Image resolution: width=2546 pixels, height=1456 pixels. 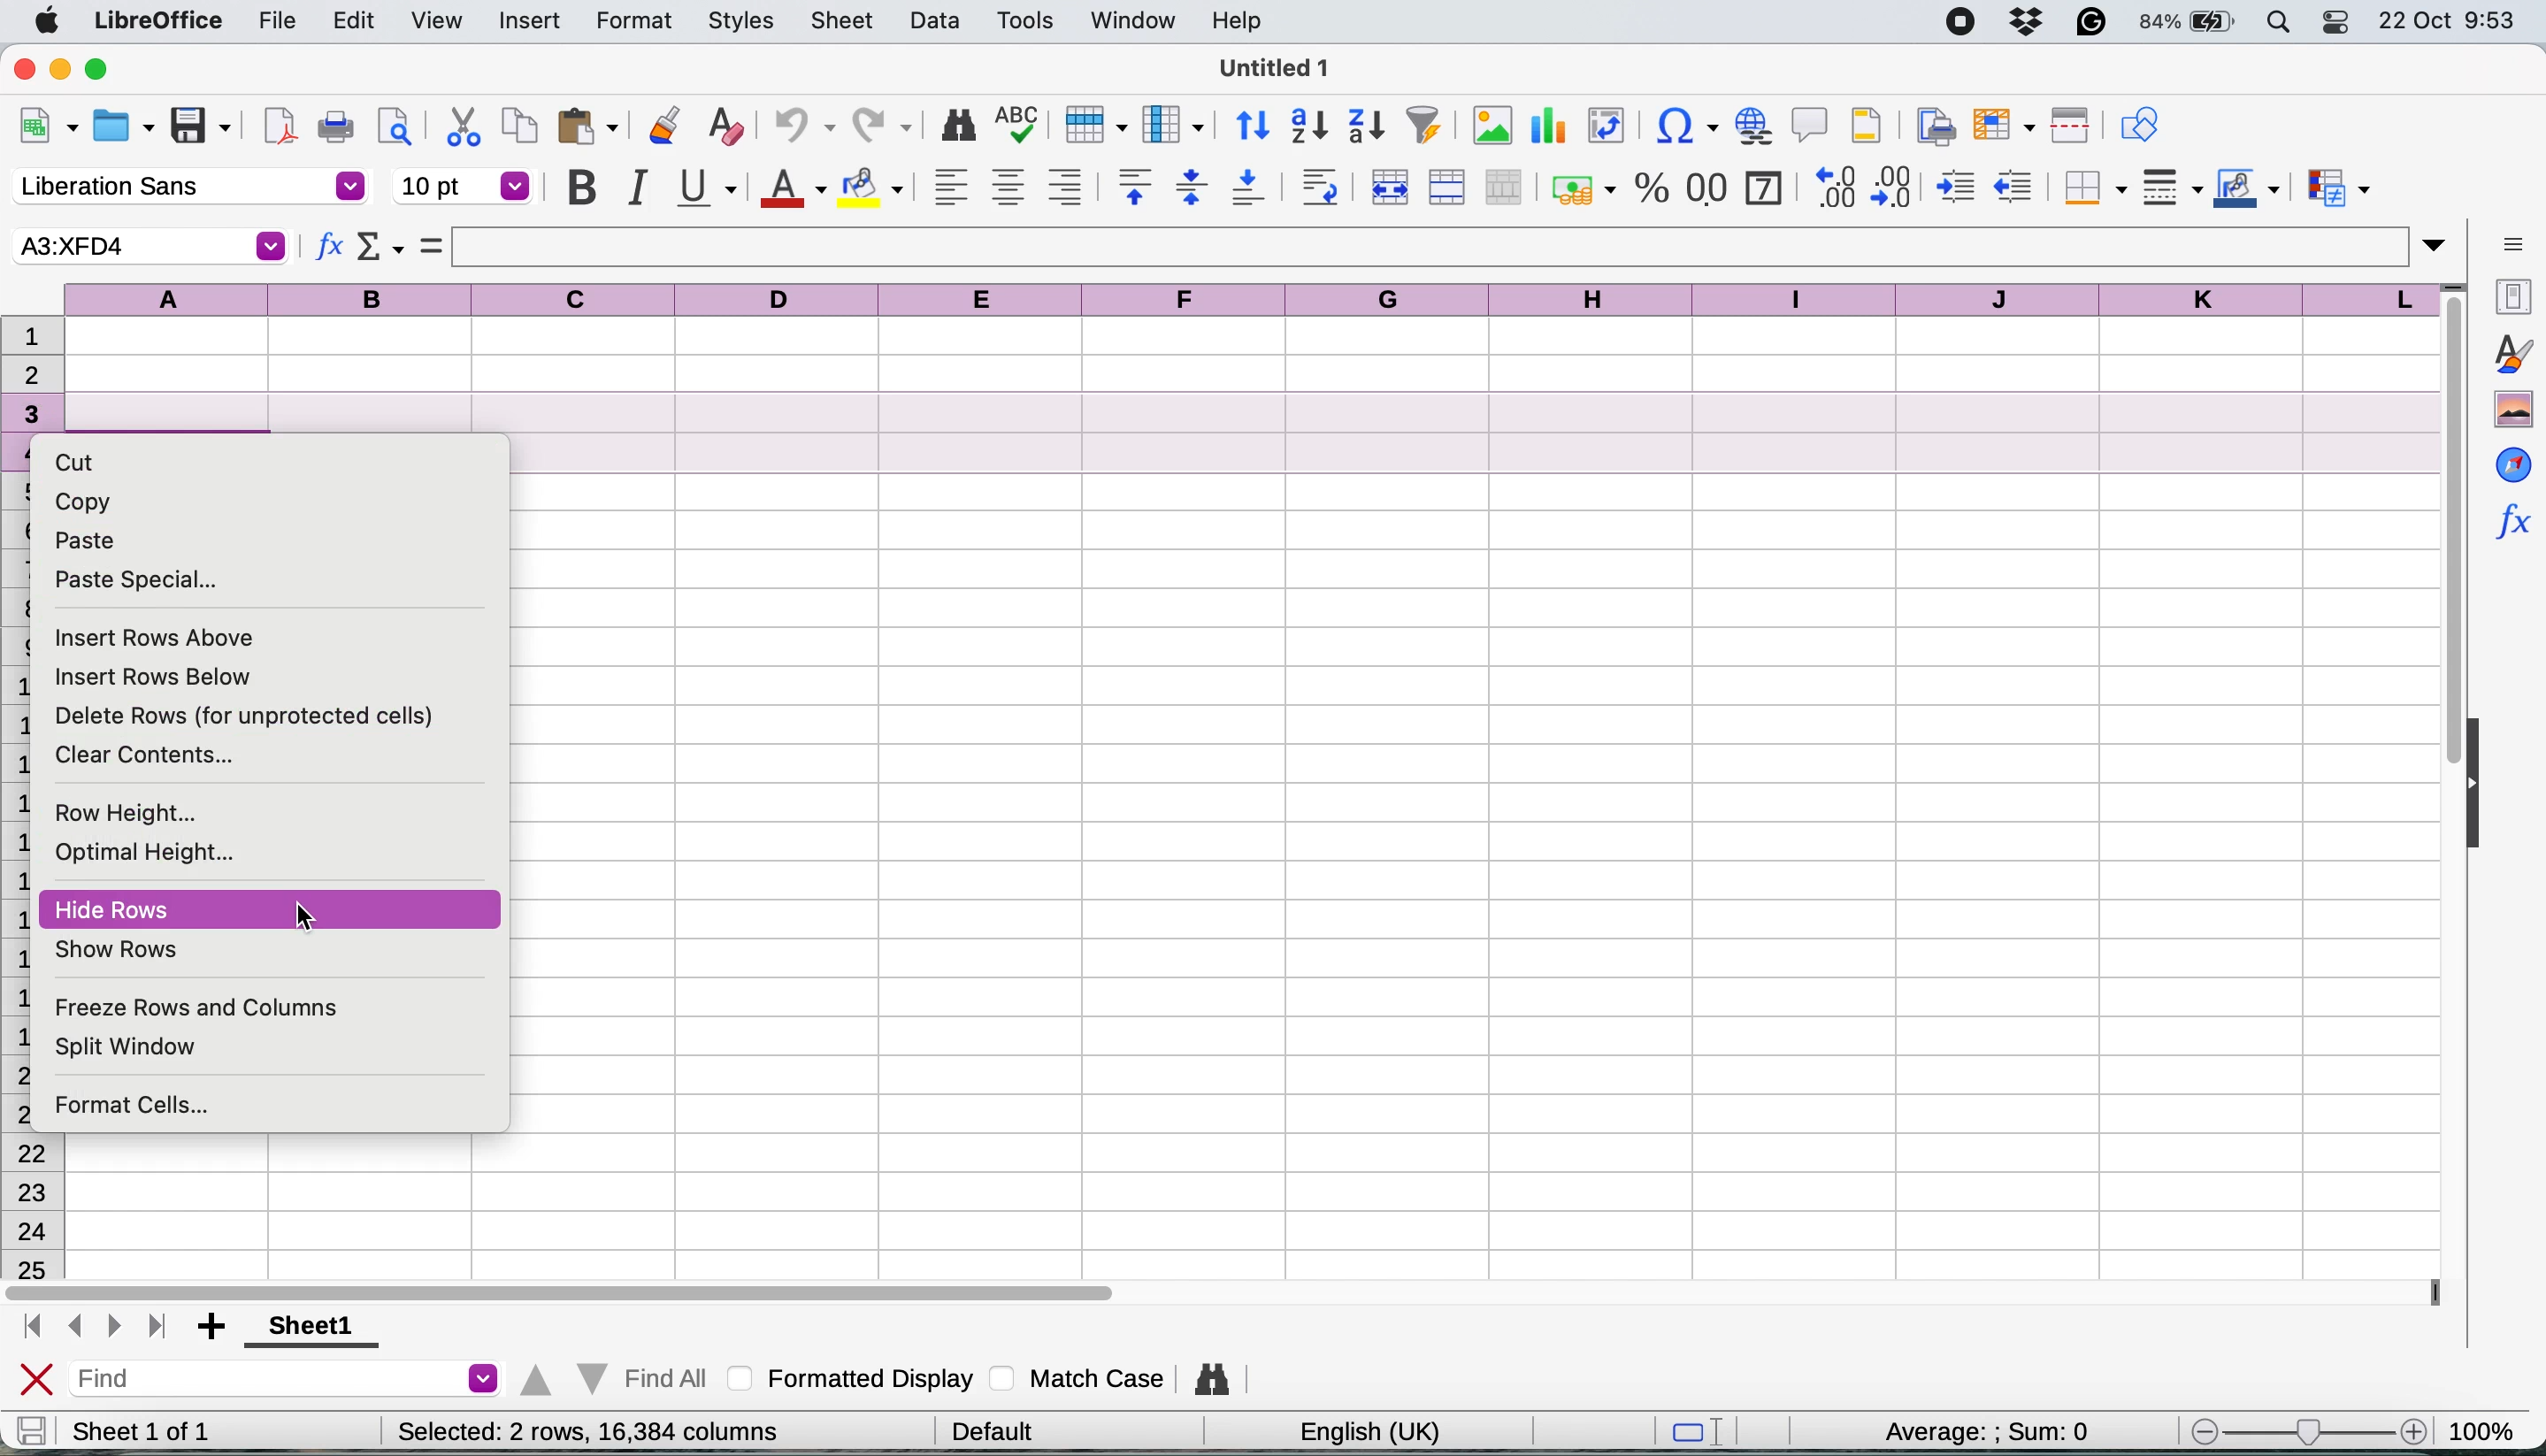 I want to click on row height, so click(x=128, y=815).